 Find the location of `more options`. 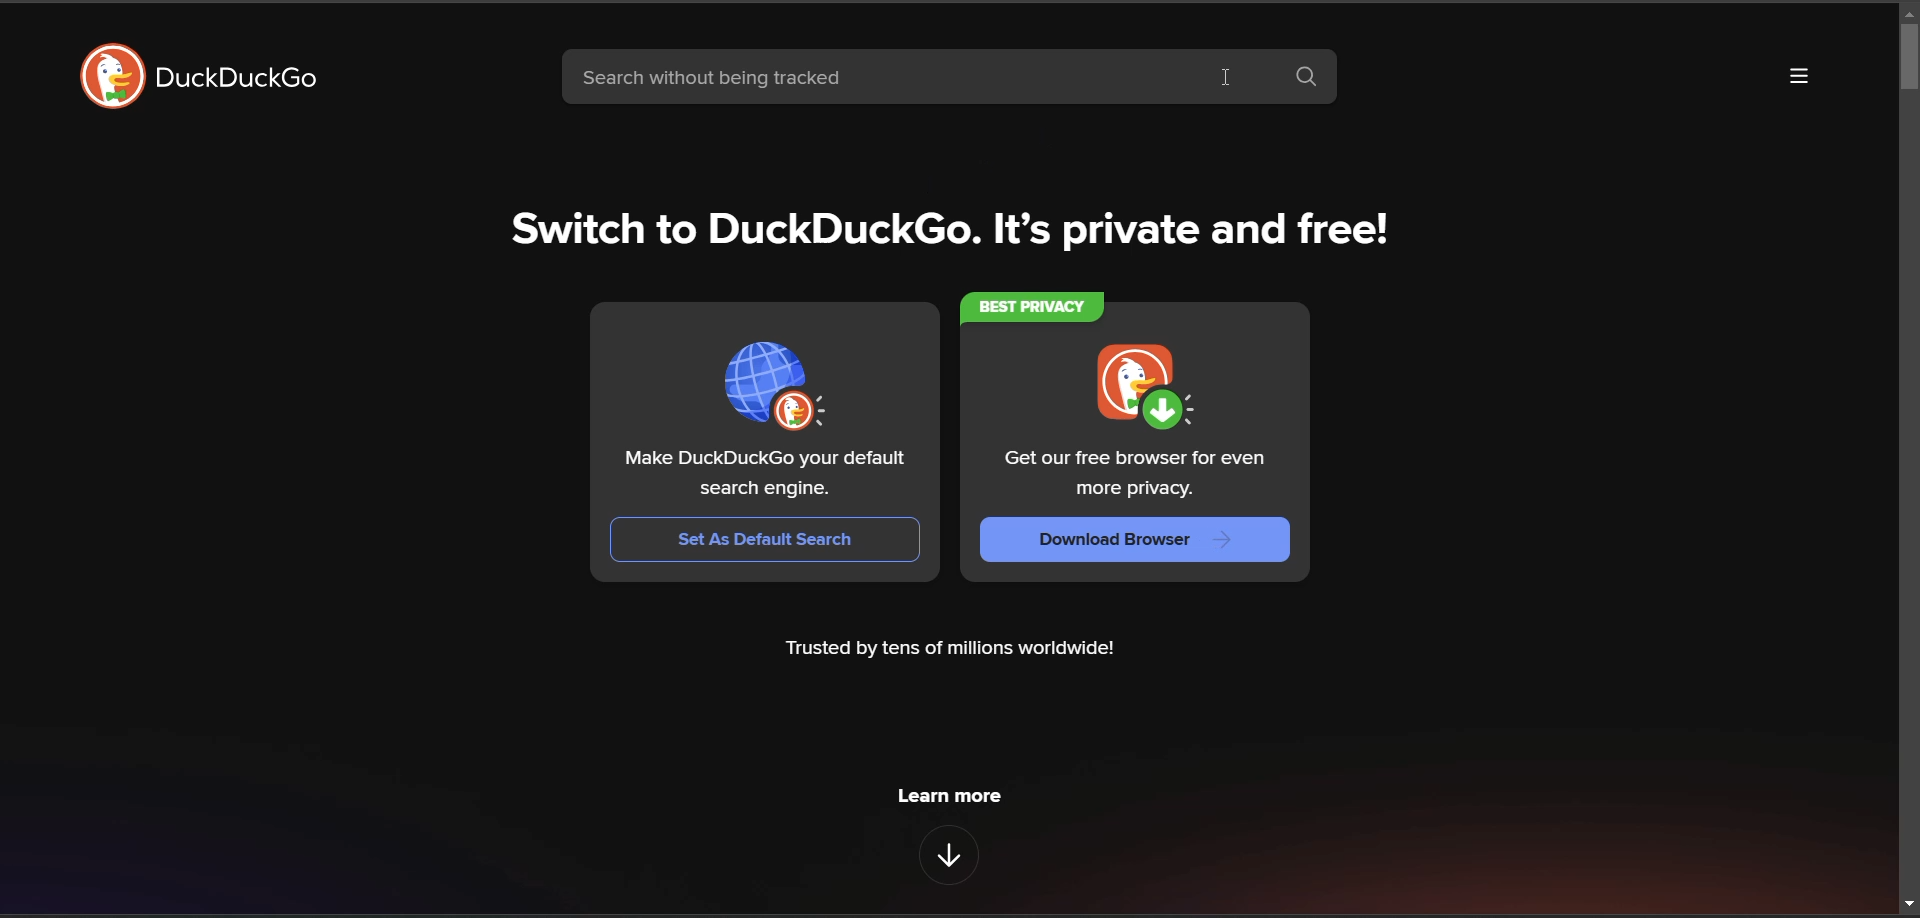

more options is located at coordinates (1795, 79).